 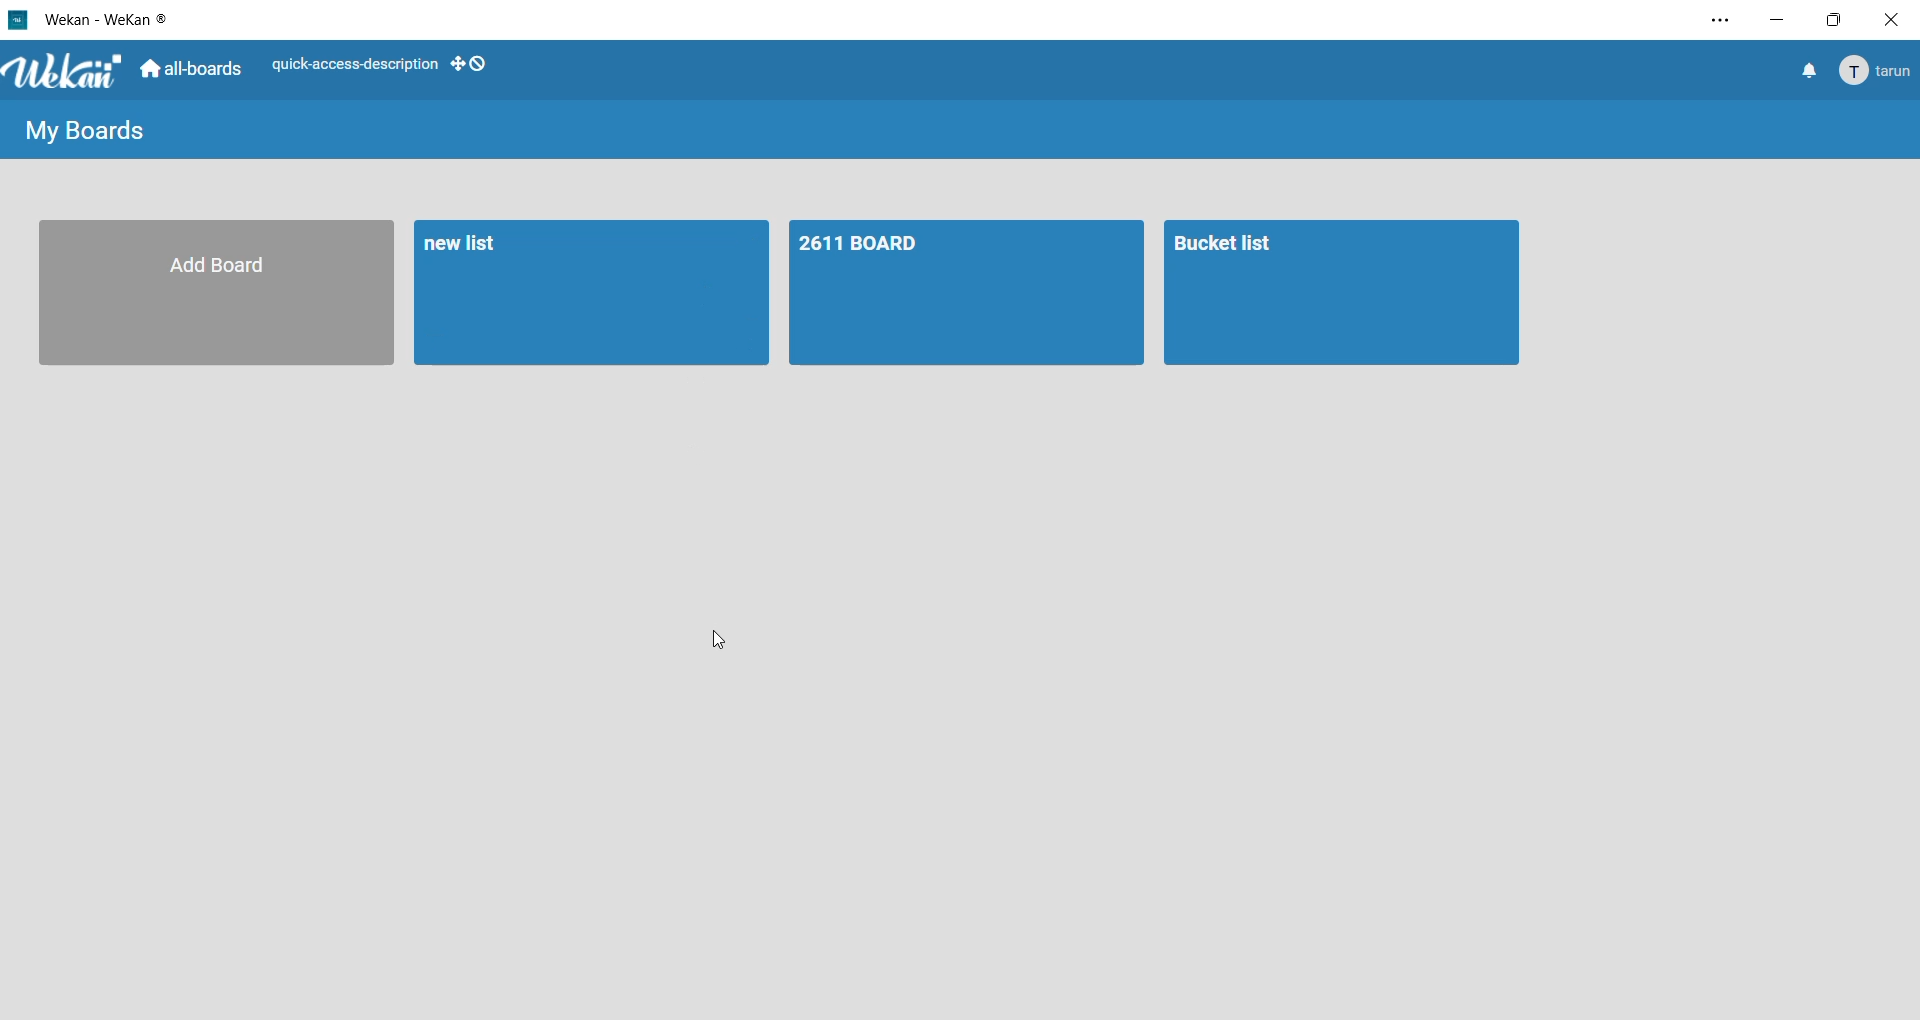 I want to click on profile, so click(x=1878, y=72).